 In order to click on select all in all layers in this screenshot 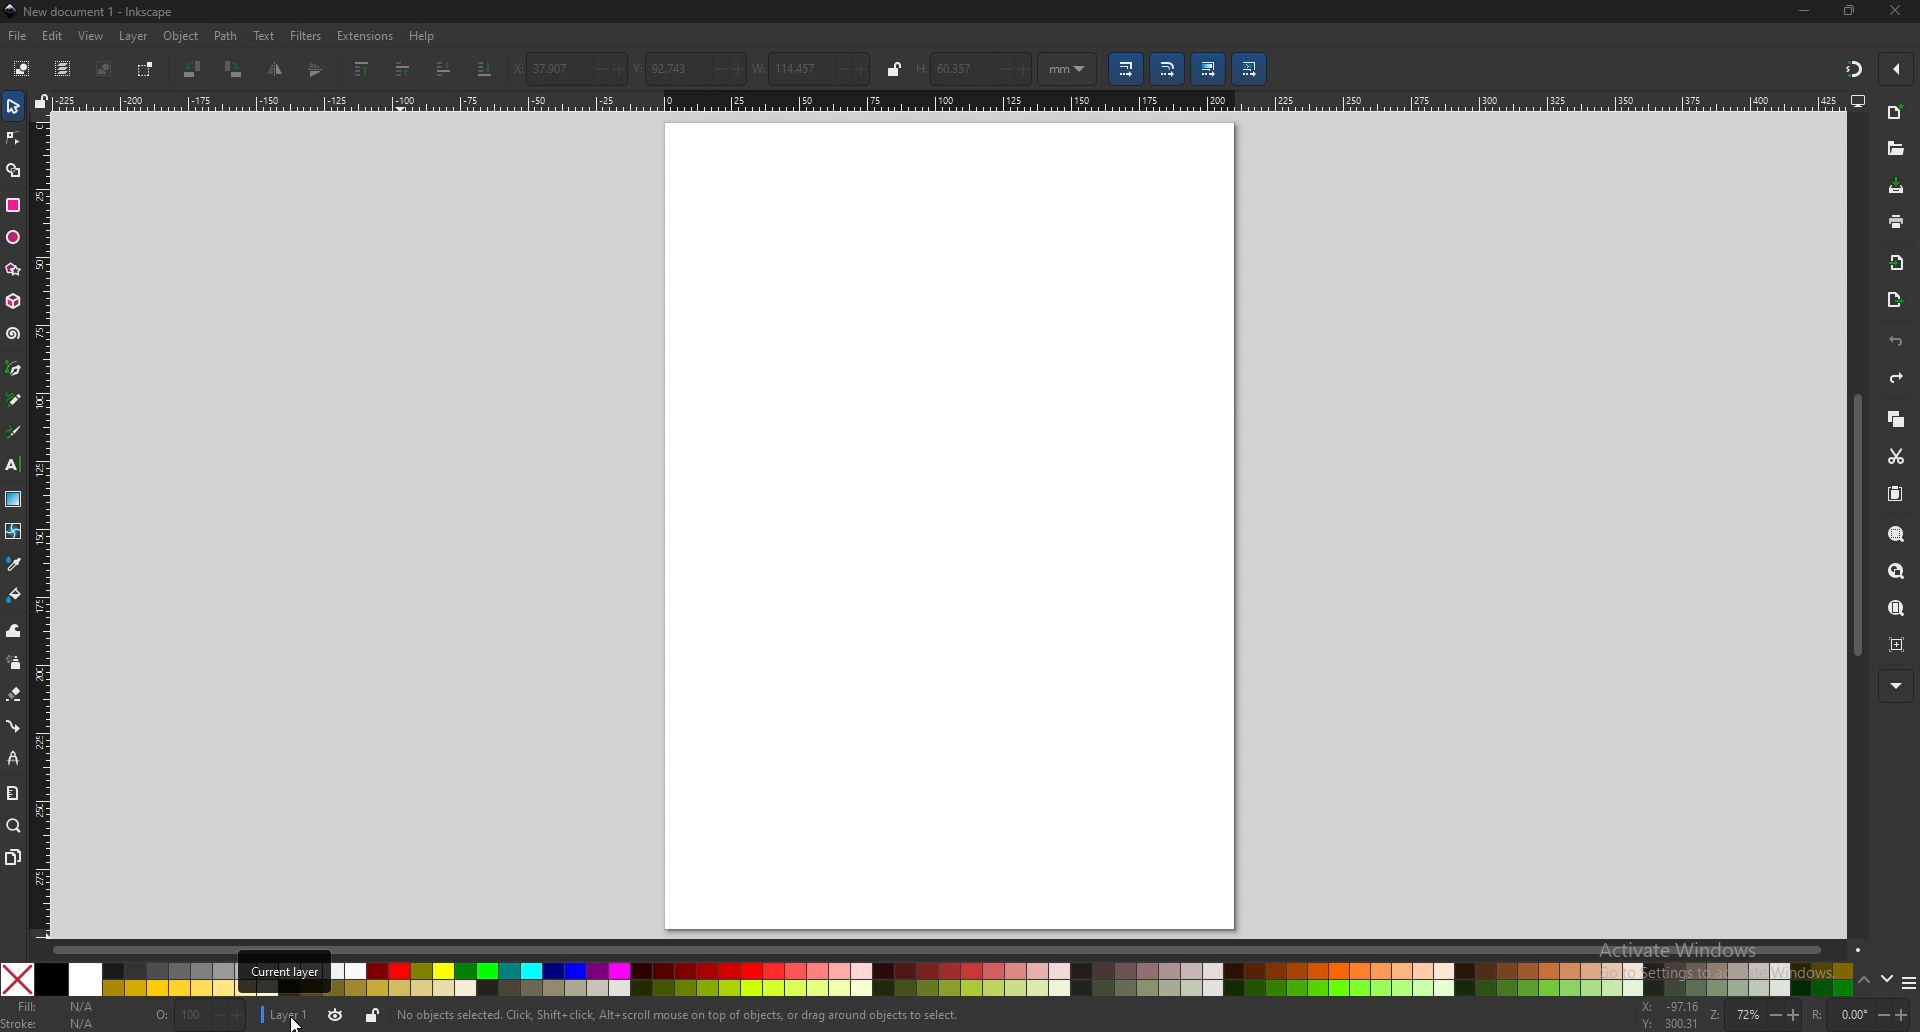, I will do `click(65, 69)`.